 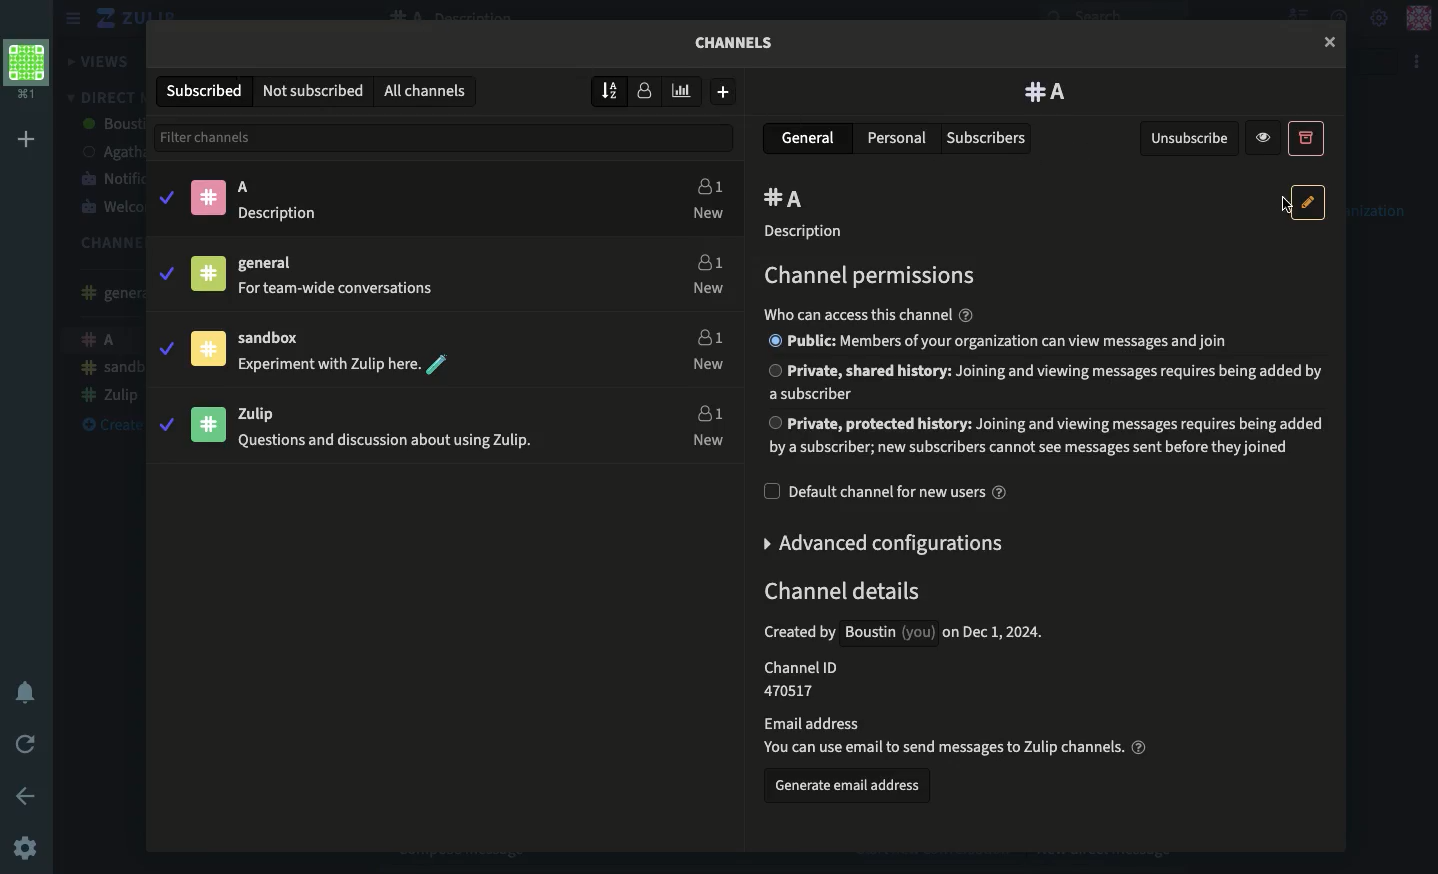 What do you see at coordinates (105, 426) in the screenshot?
I see `Create a channel` at bounding box center [105, 426].